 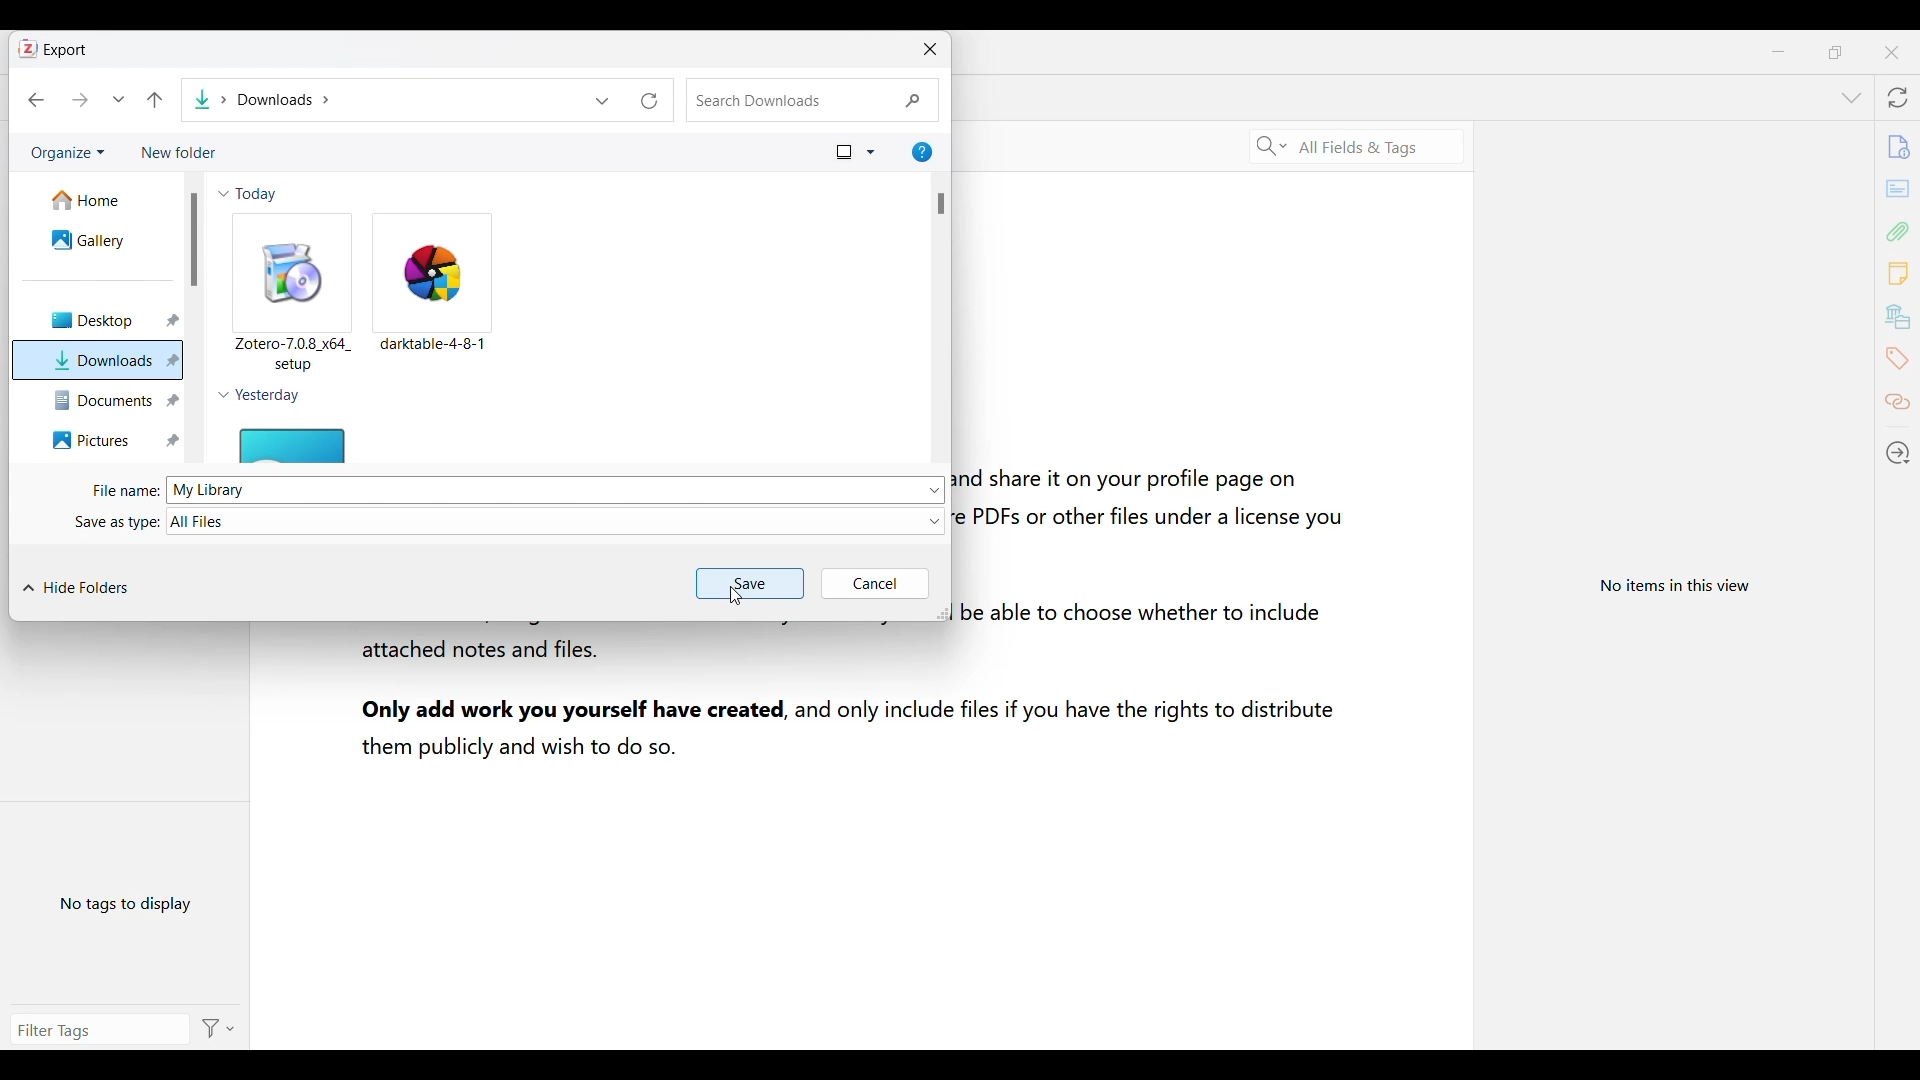 What do you see at coordinates (923, 150) in the screenshot?
I see `Help` at bounding box center [923, 150].